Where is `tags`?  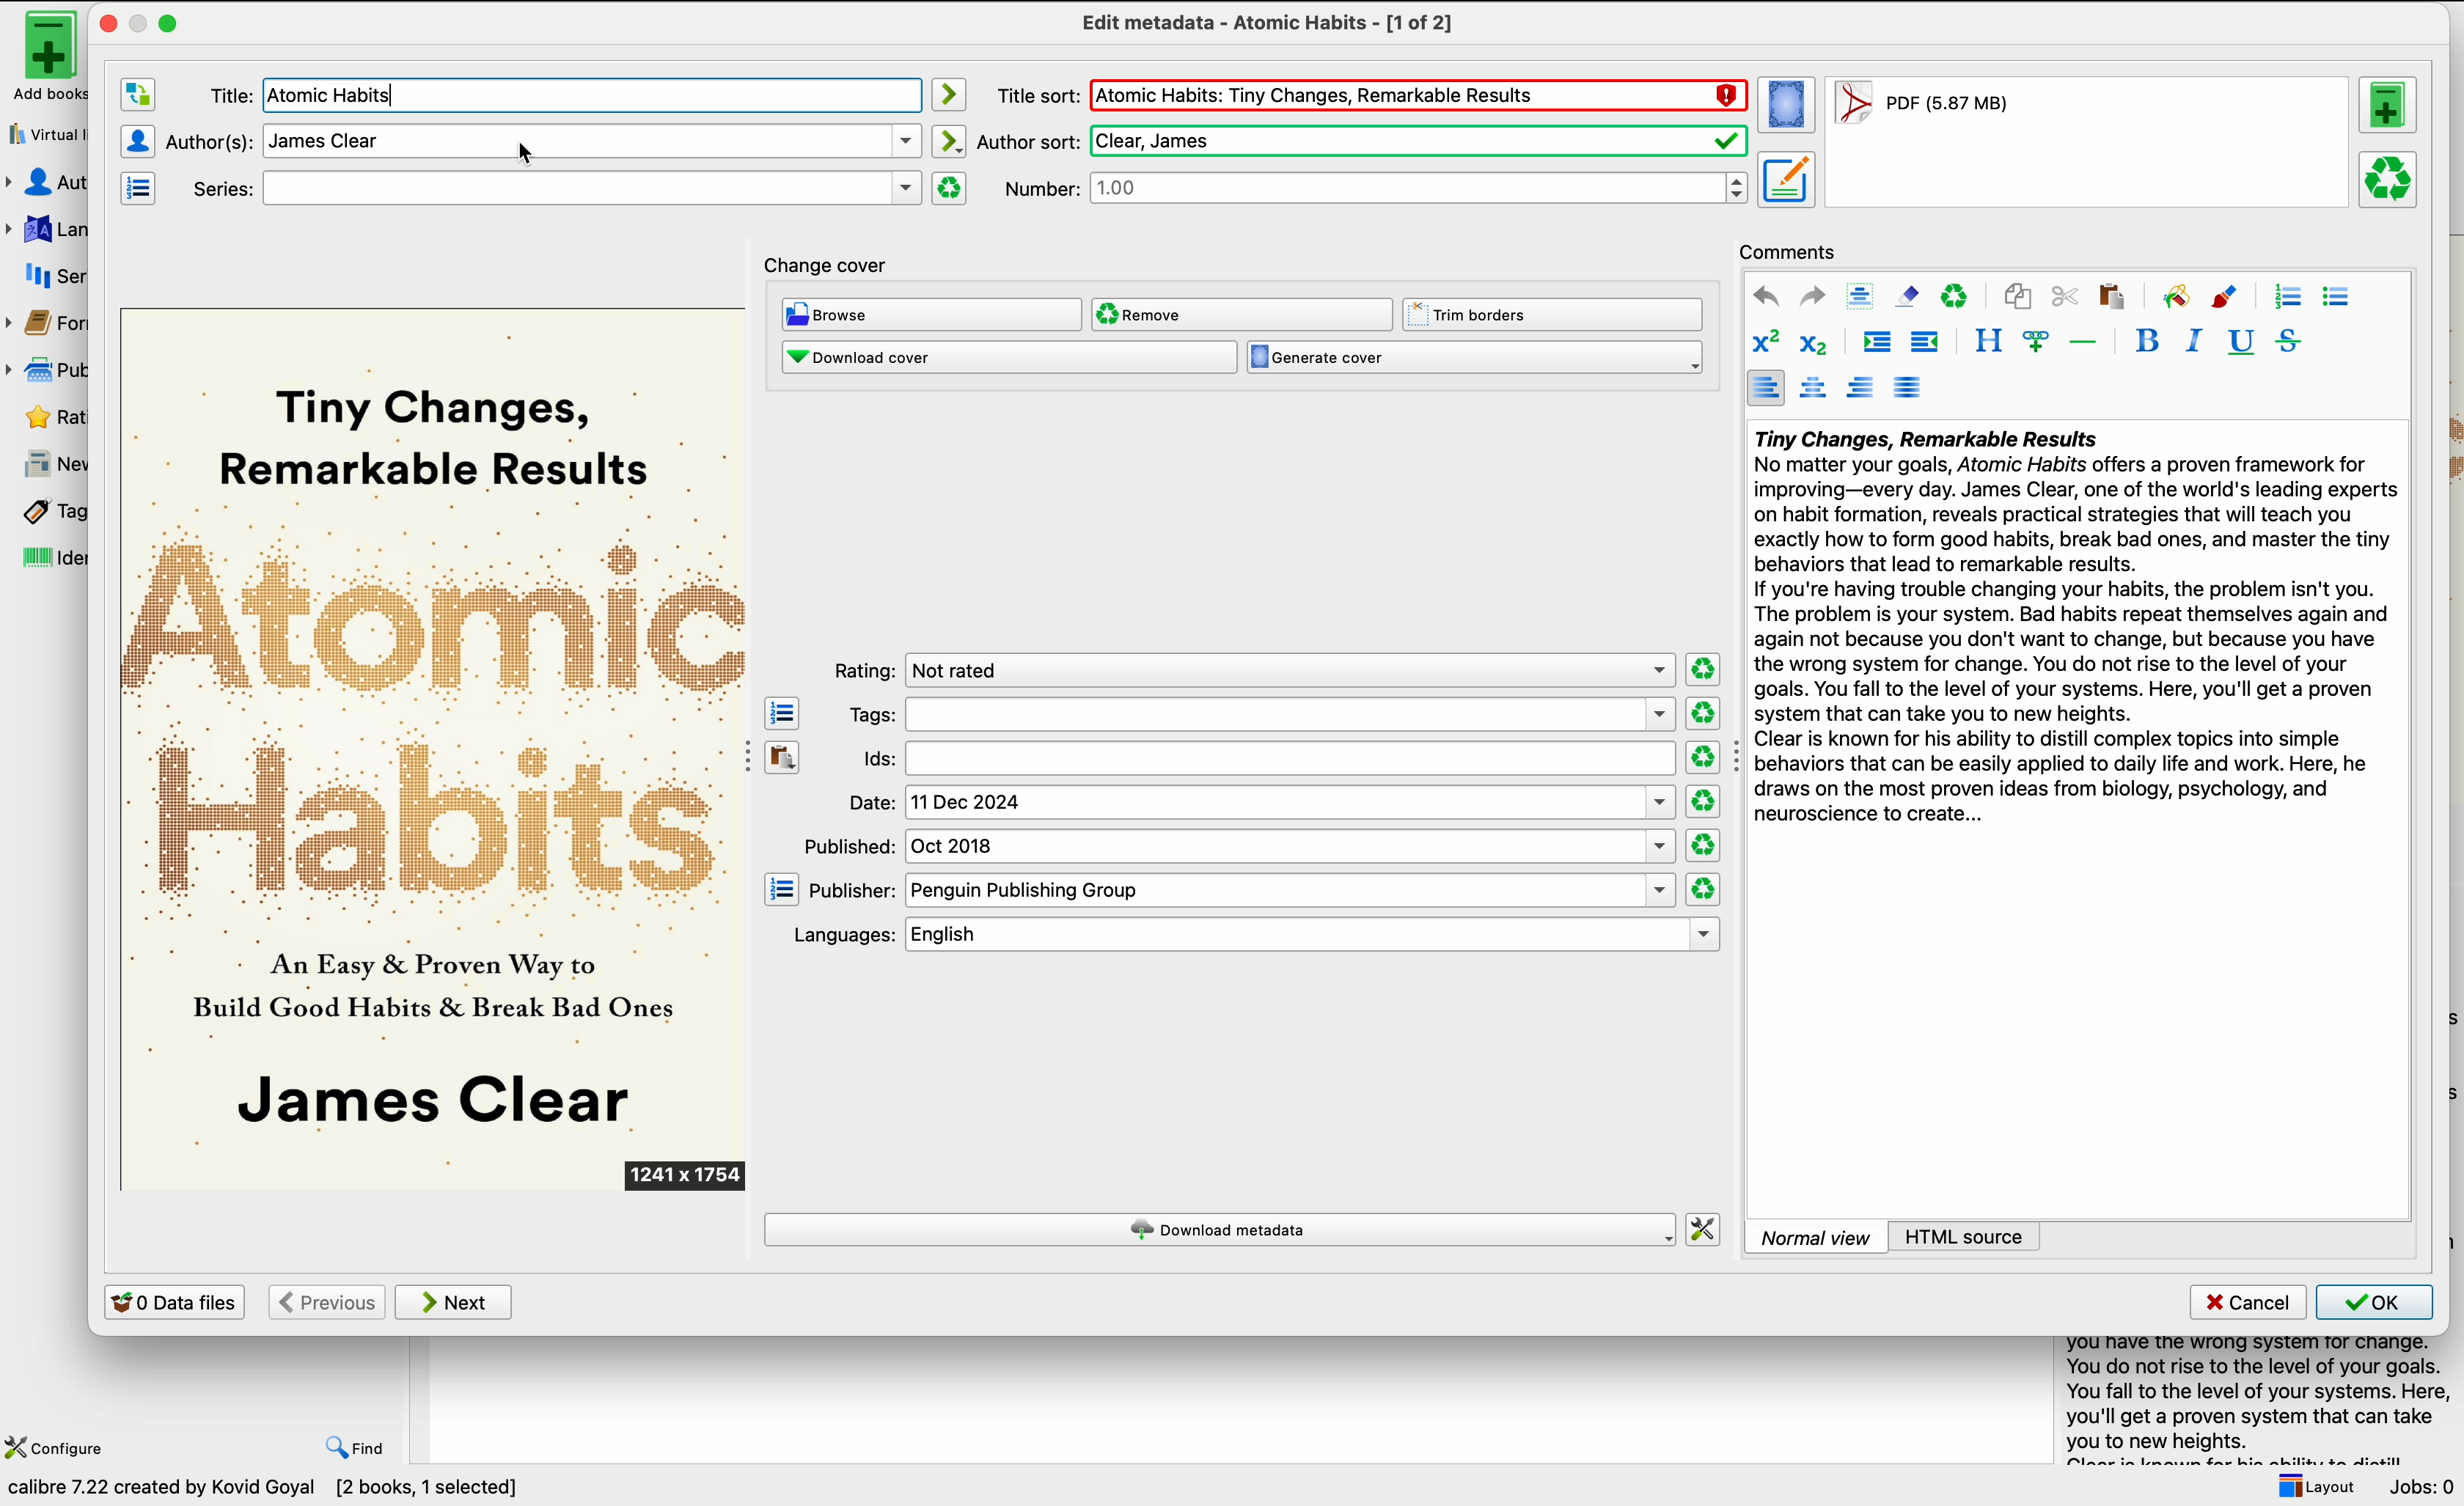
tags is located at coordinates (43, 512).